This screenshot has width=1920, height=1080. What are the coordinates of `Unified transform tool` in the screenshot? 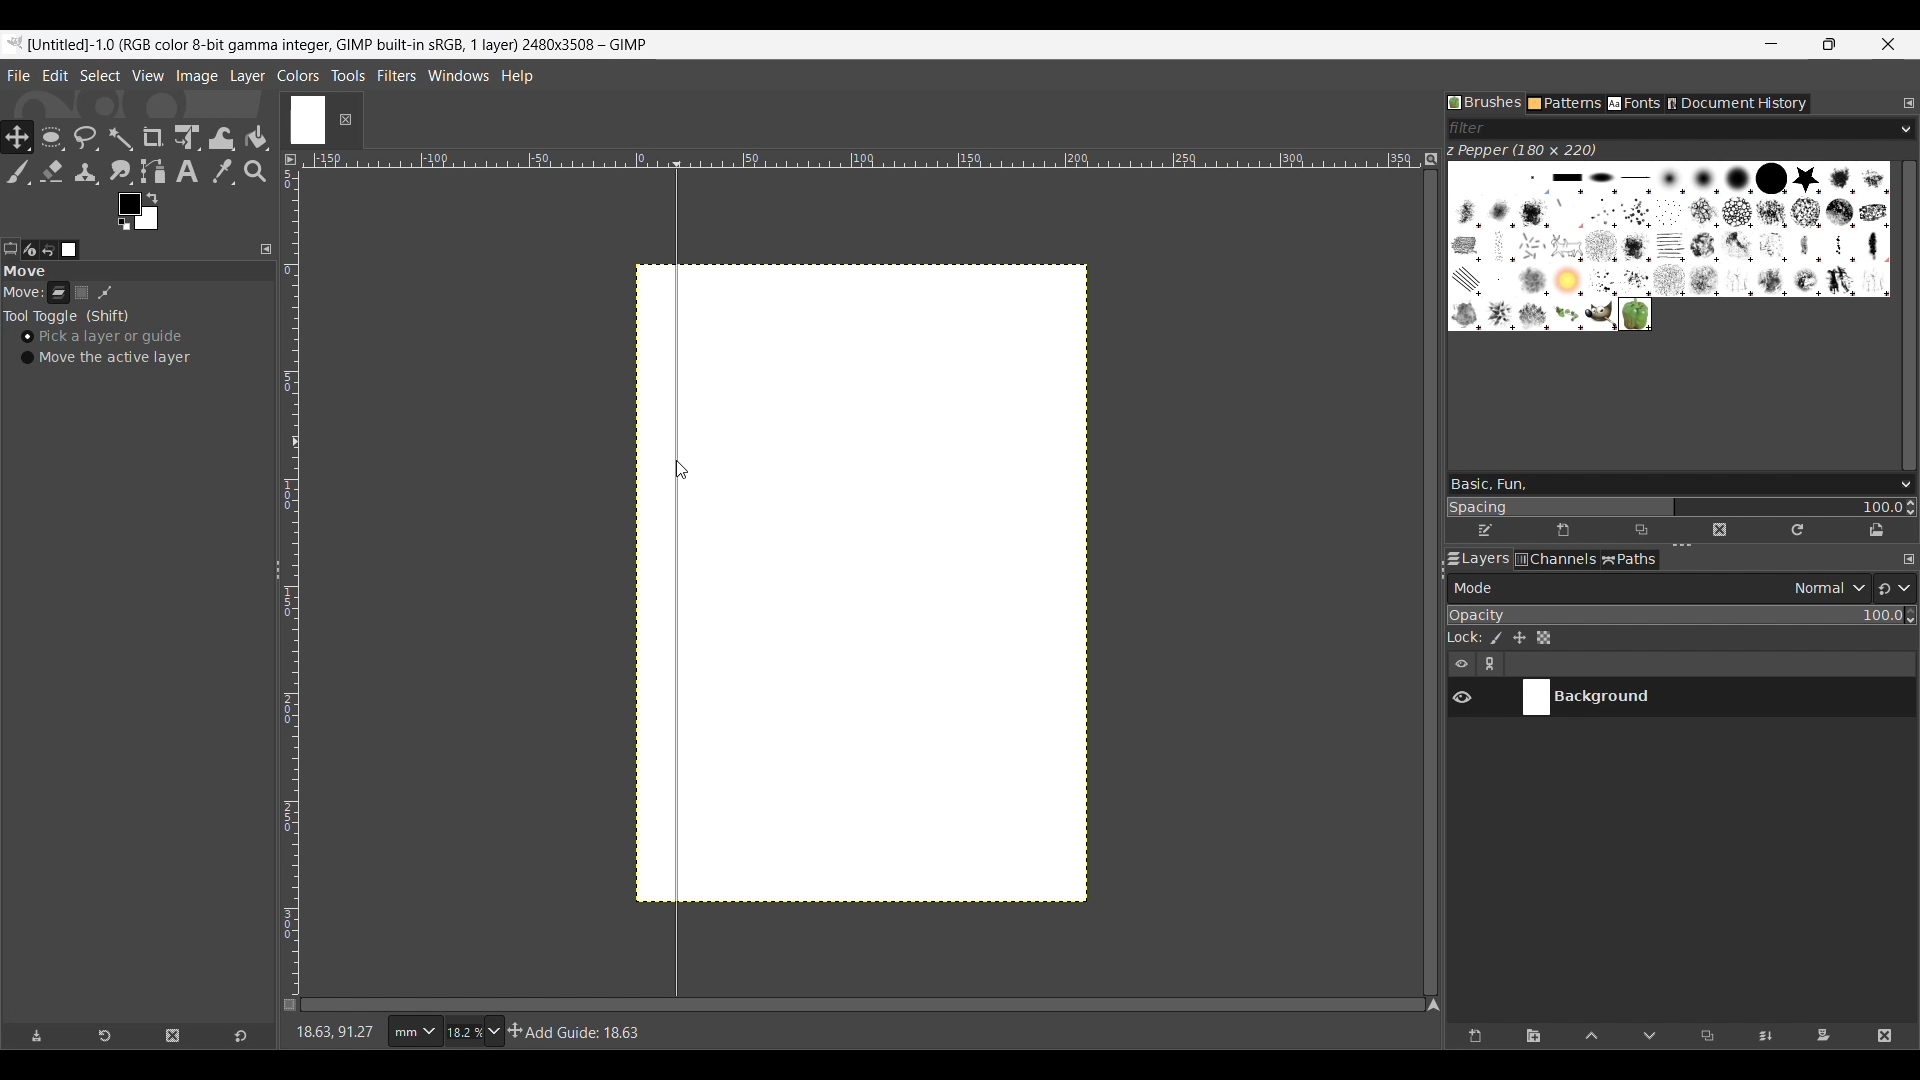 It's located at (186, 137).